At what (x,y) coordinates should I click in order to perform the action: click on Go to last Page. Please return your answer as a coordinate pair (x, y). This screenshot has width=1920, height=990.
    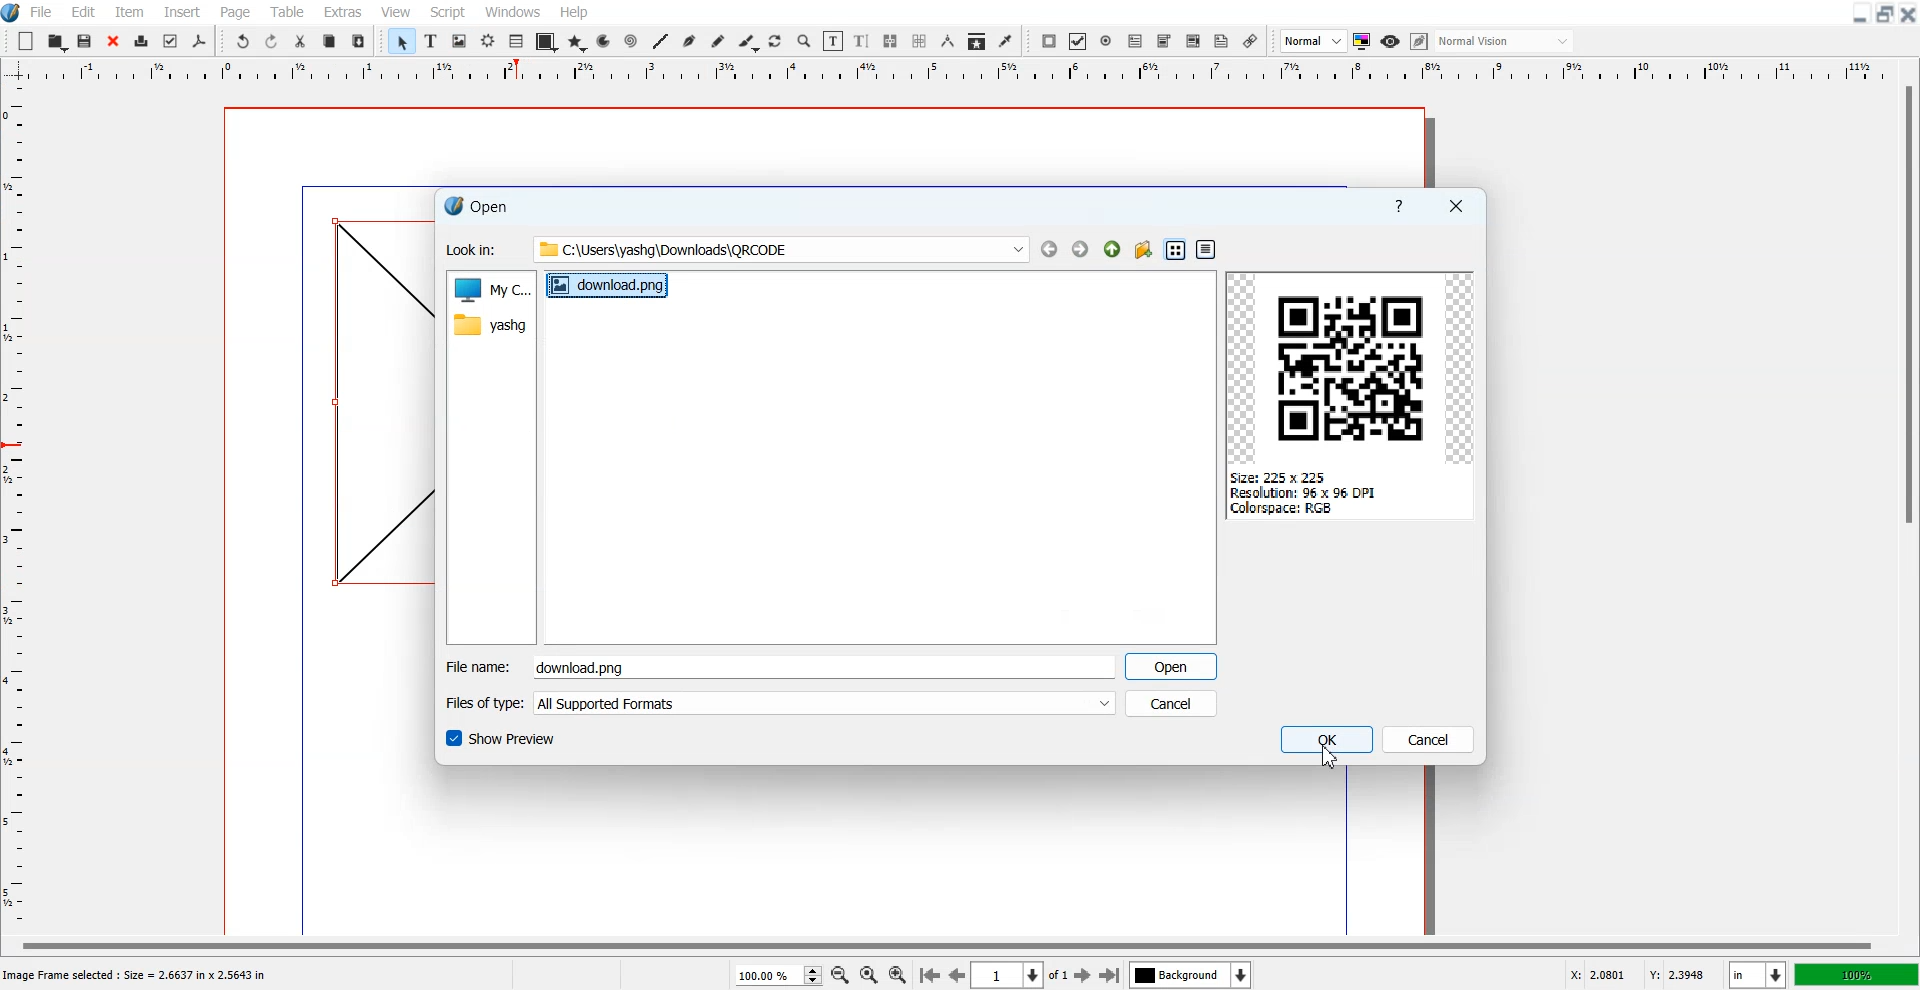
    Looking at the image, I should click on (1110, 975).